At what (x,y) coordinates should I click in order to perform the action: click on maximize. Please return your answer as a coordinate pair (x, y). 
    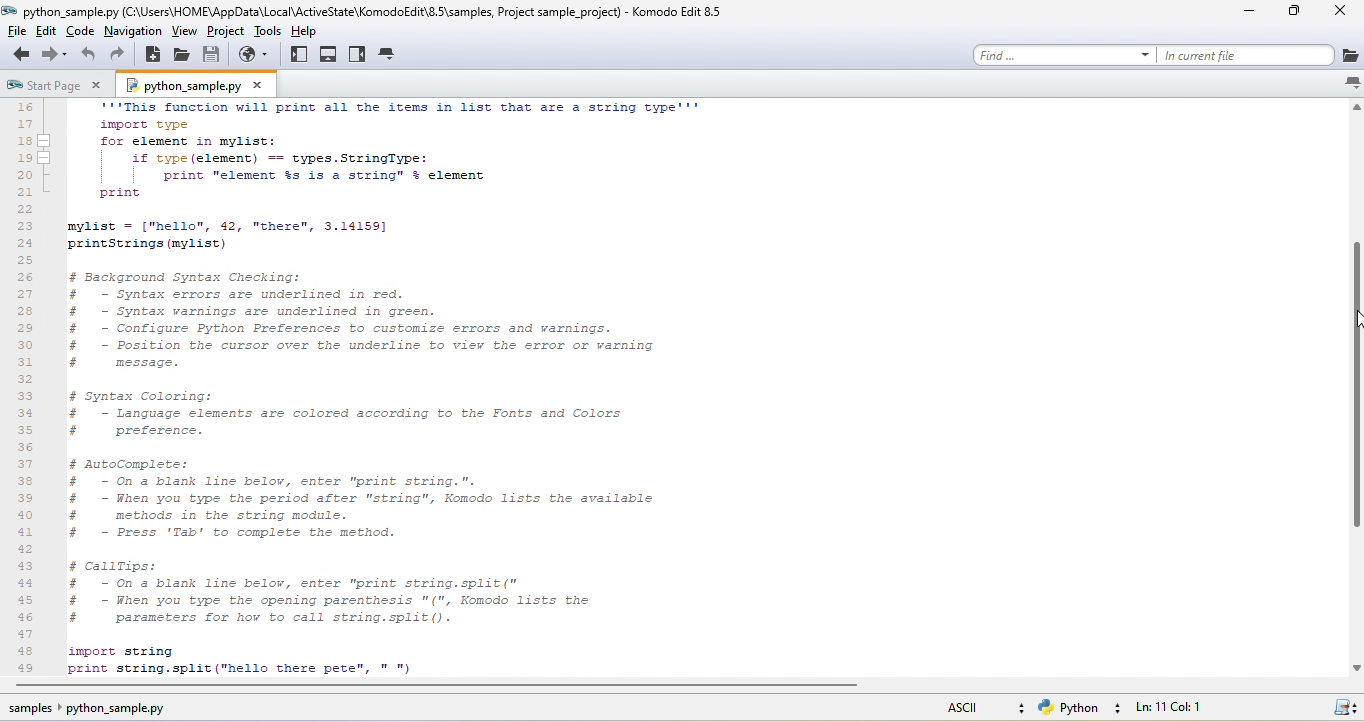
    Looking at the image, I should click on (1301, 14).